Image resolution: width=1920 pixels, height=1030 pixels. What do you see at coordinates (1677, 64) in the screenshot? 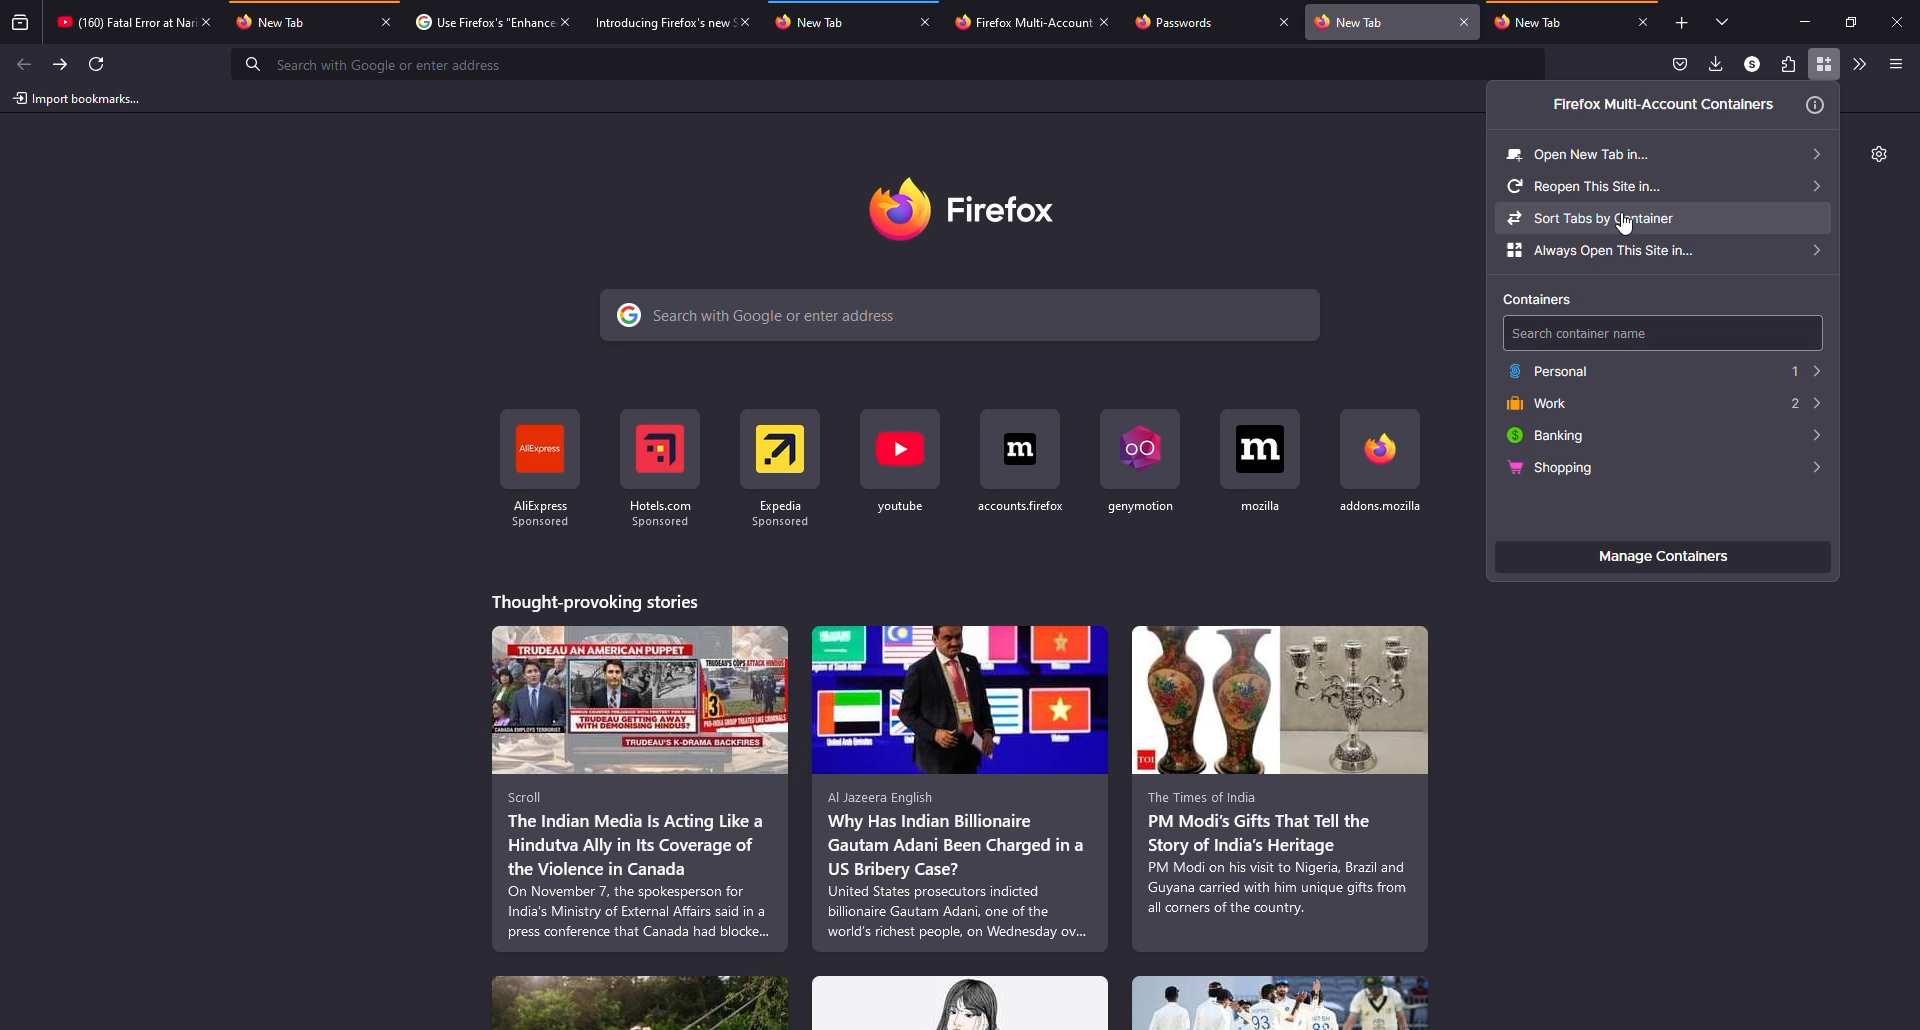
I see `save to packet` at bounding box center [1677, 64].